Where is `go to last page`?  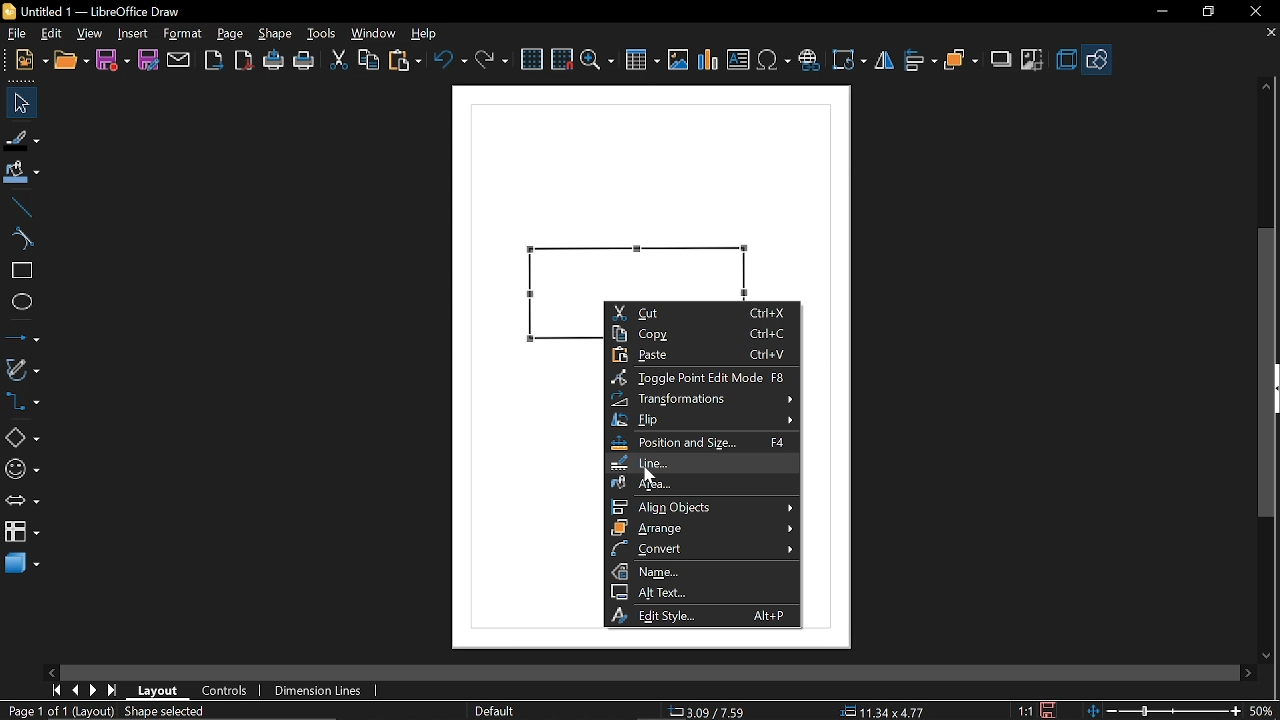 go to last page is located at coordinates (114, 691).